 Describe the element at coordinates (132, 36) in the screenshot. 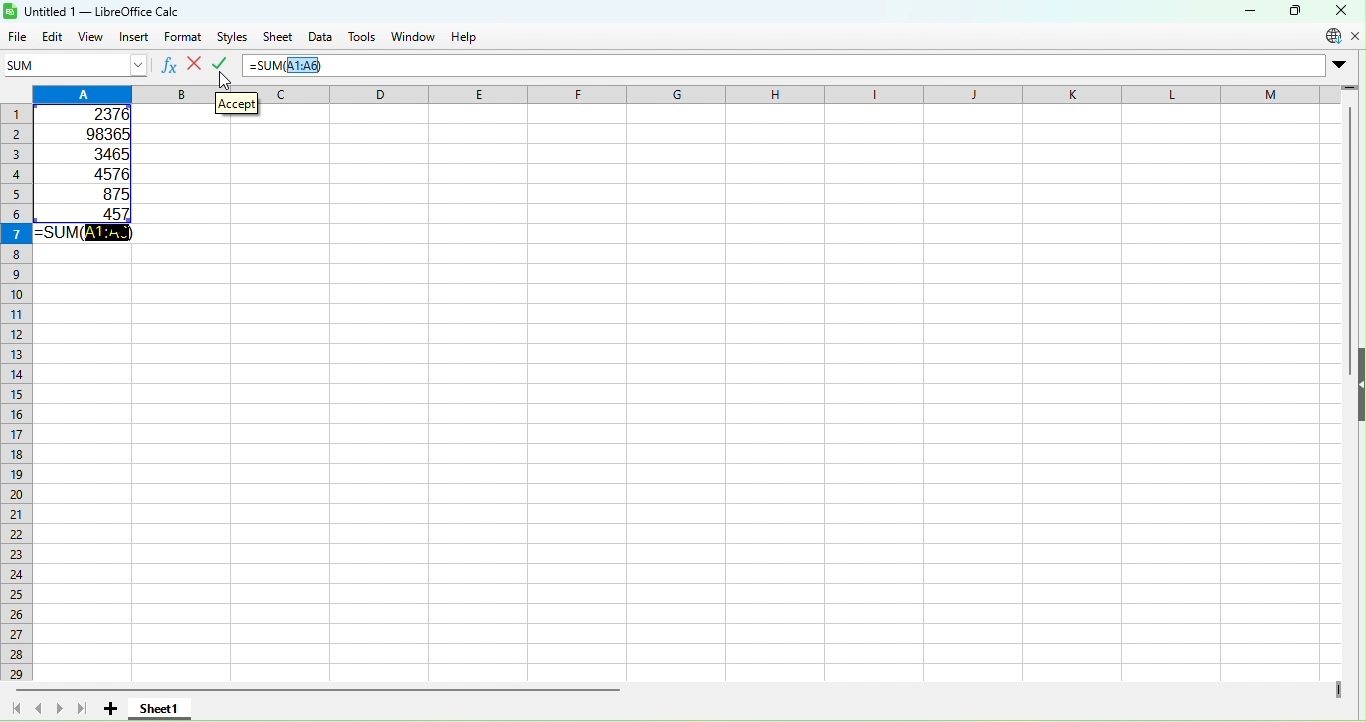

I see `Insert` at that location.